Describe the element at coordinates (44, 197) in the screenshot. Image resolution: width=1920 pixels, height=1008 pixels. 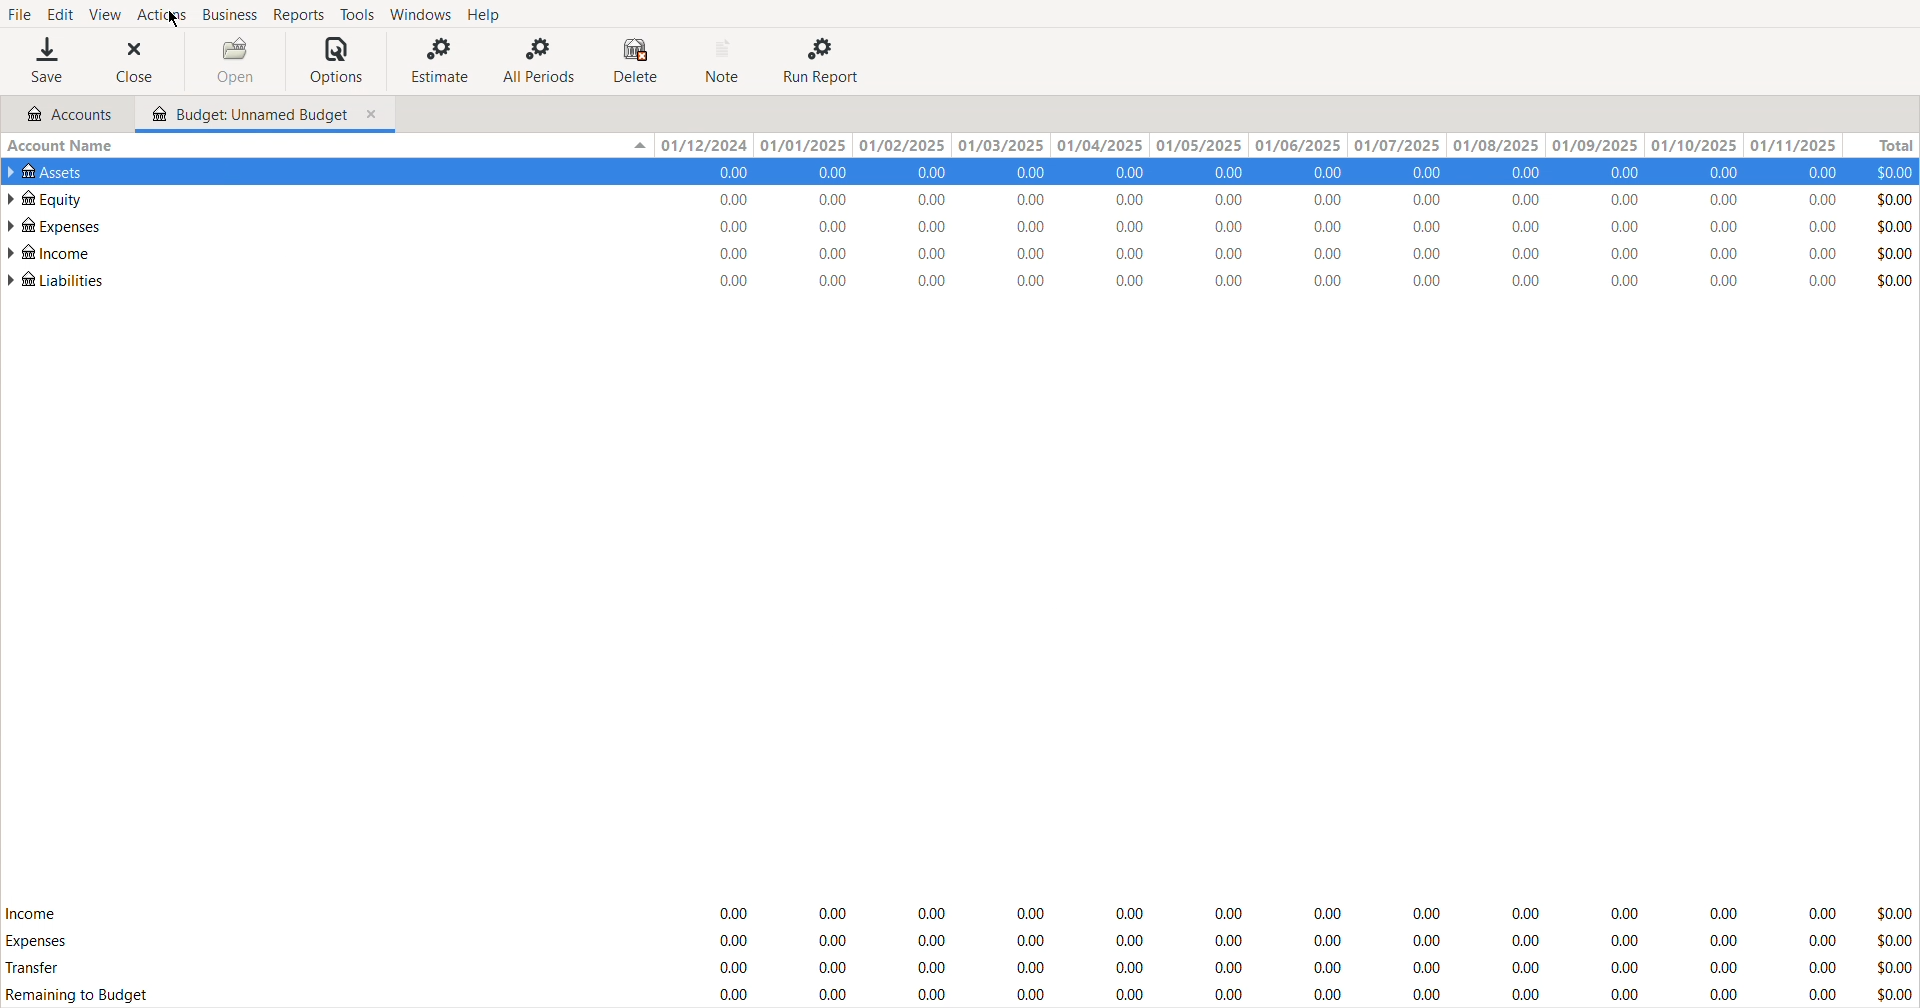
I see `Equity` at that location.